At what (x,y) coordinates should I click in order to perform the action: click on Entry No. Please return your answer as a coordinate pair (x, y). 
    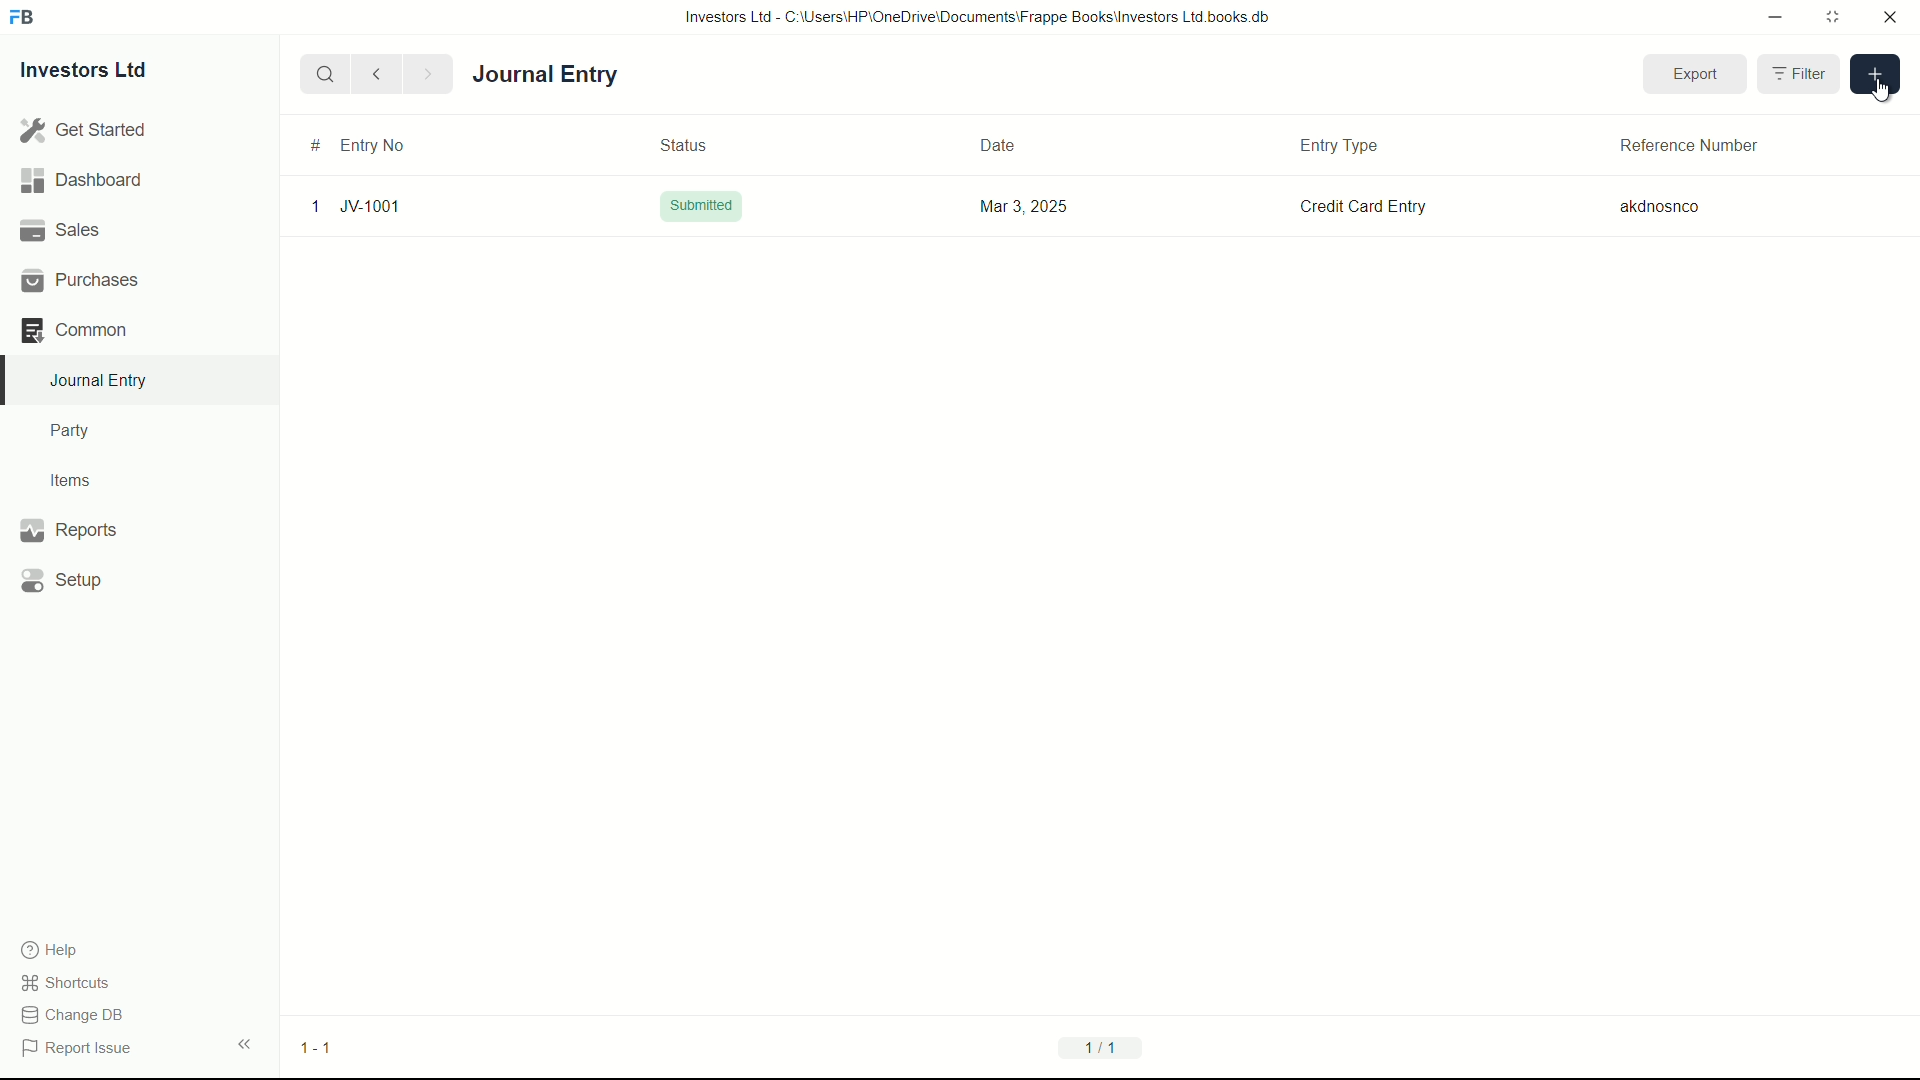
    Looking at the image, I should click on (374, 147).